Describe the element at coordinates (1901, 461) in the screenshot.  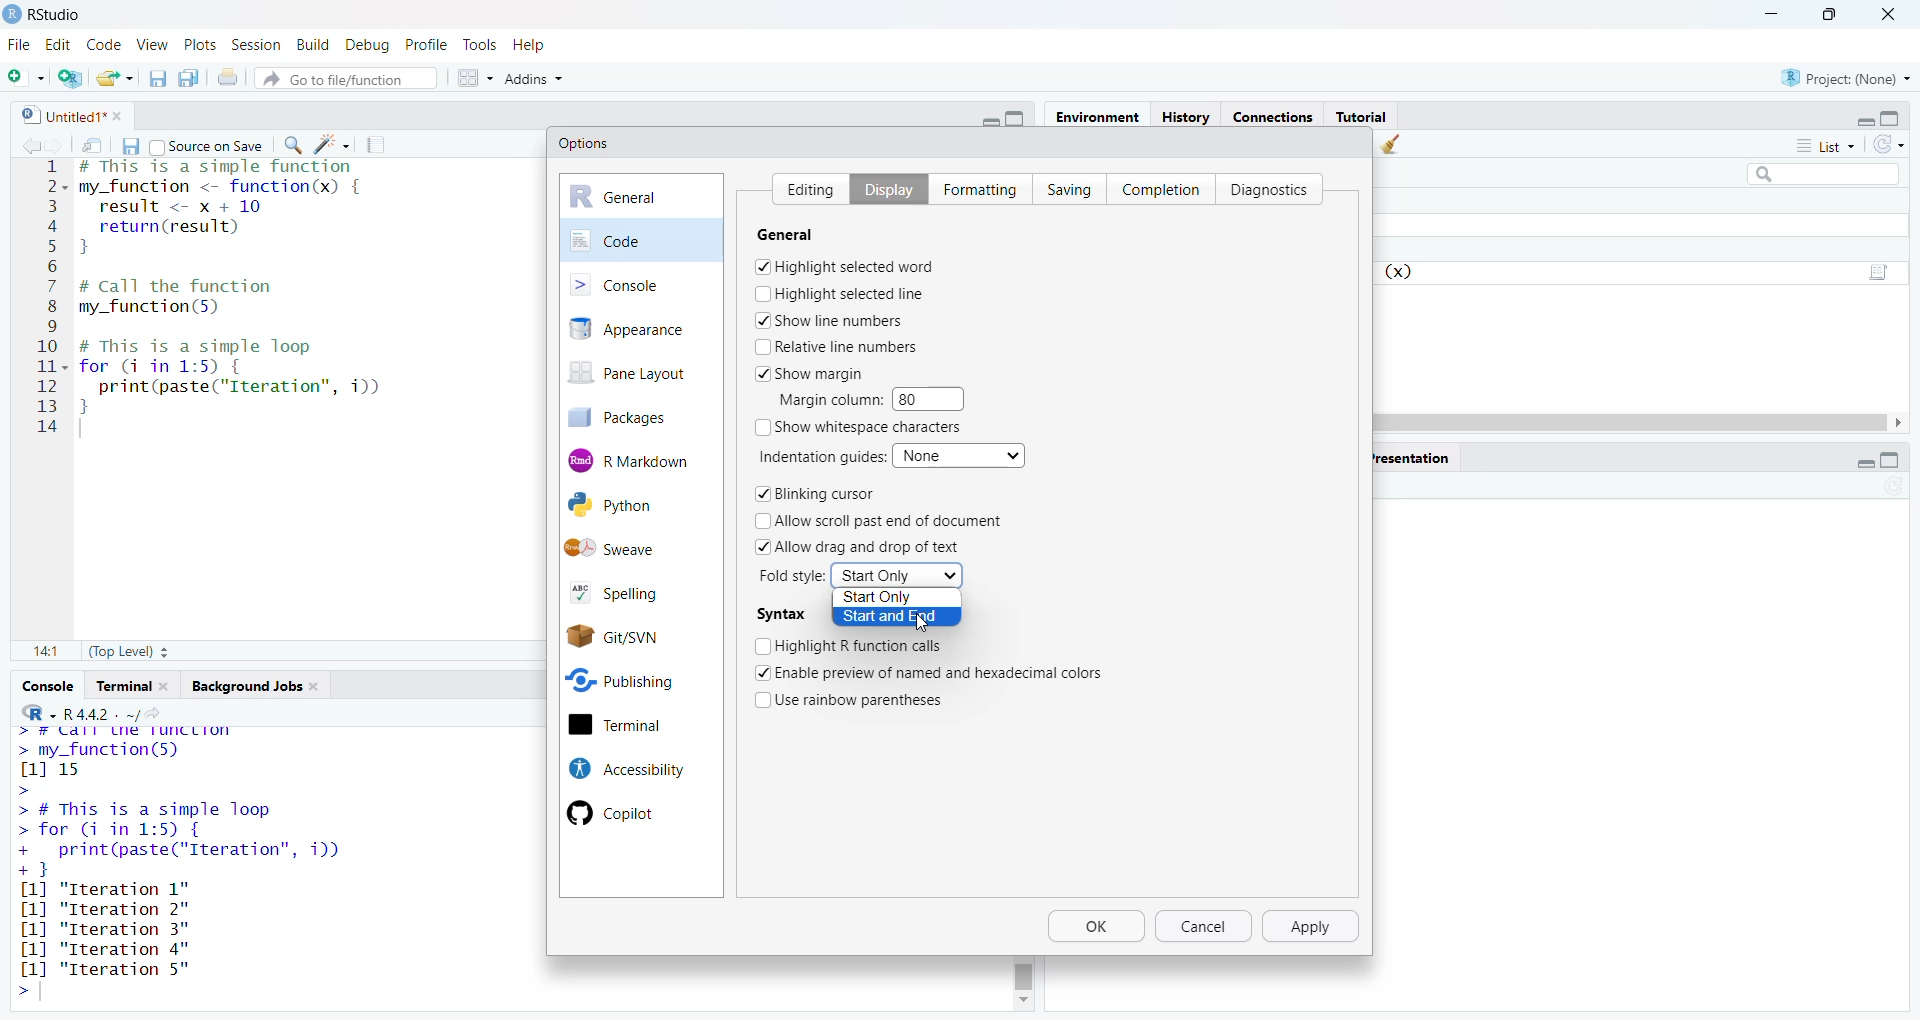
I see `maximize` at that location.